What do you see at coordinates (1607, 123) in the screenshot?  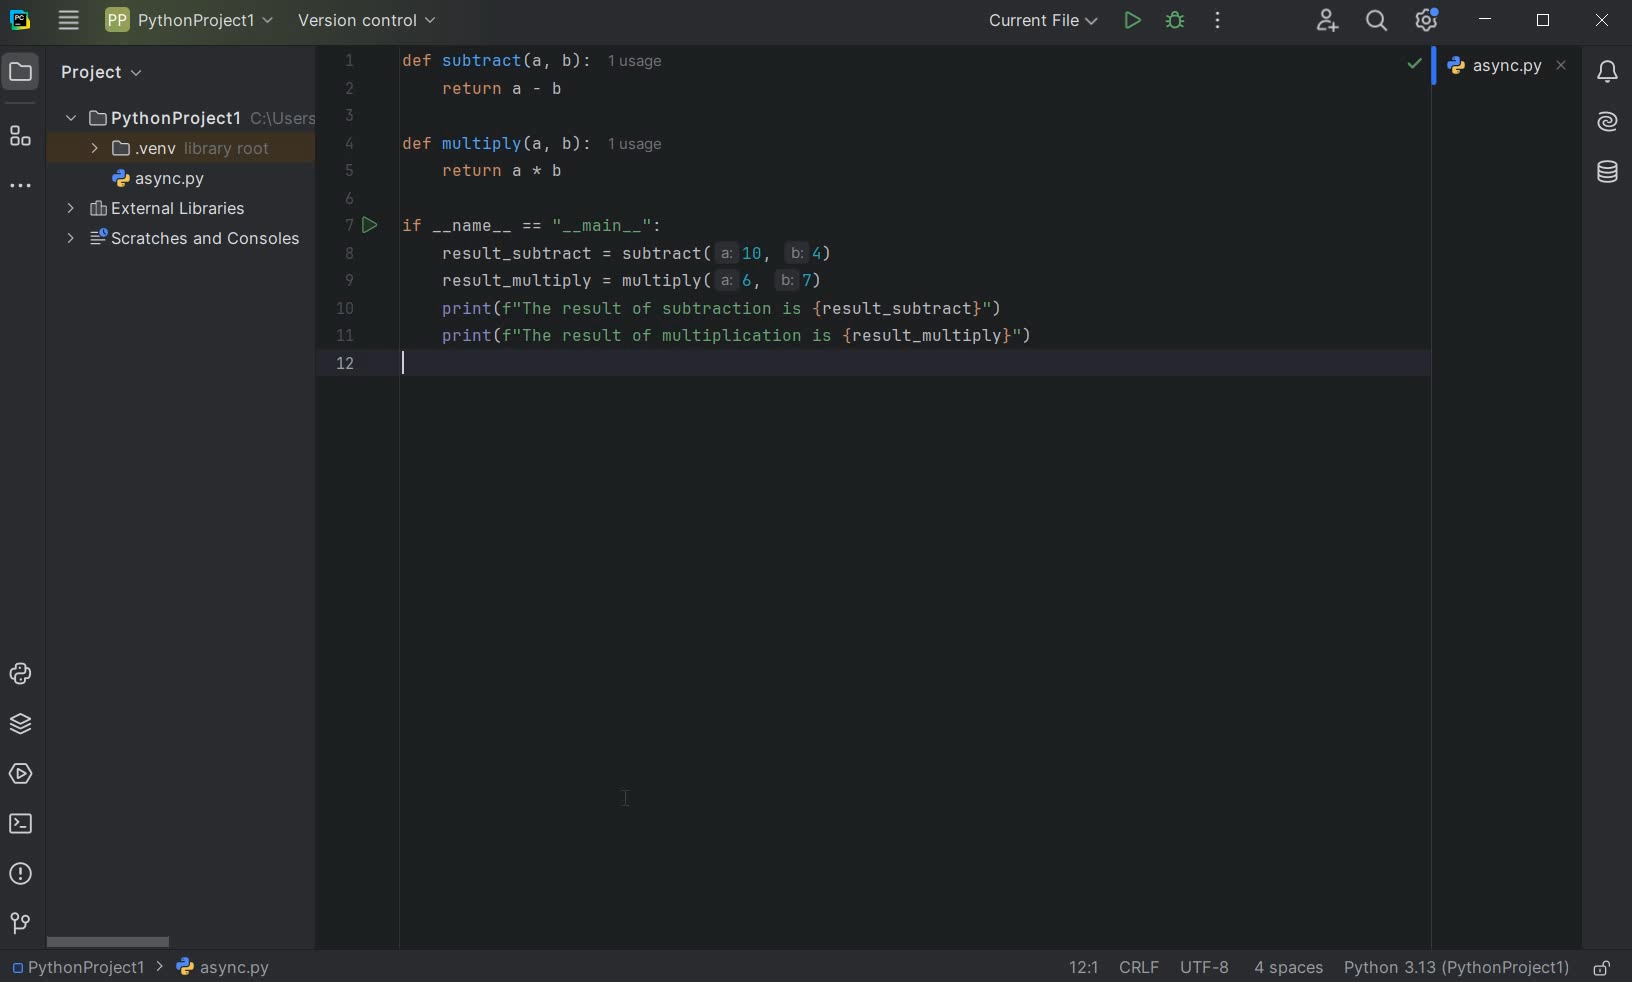 I see `AI Assistant` at bounding box center [1607, 123].